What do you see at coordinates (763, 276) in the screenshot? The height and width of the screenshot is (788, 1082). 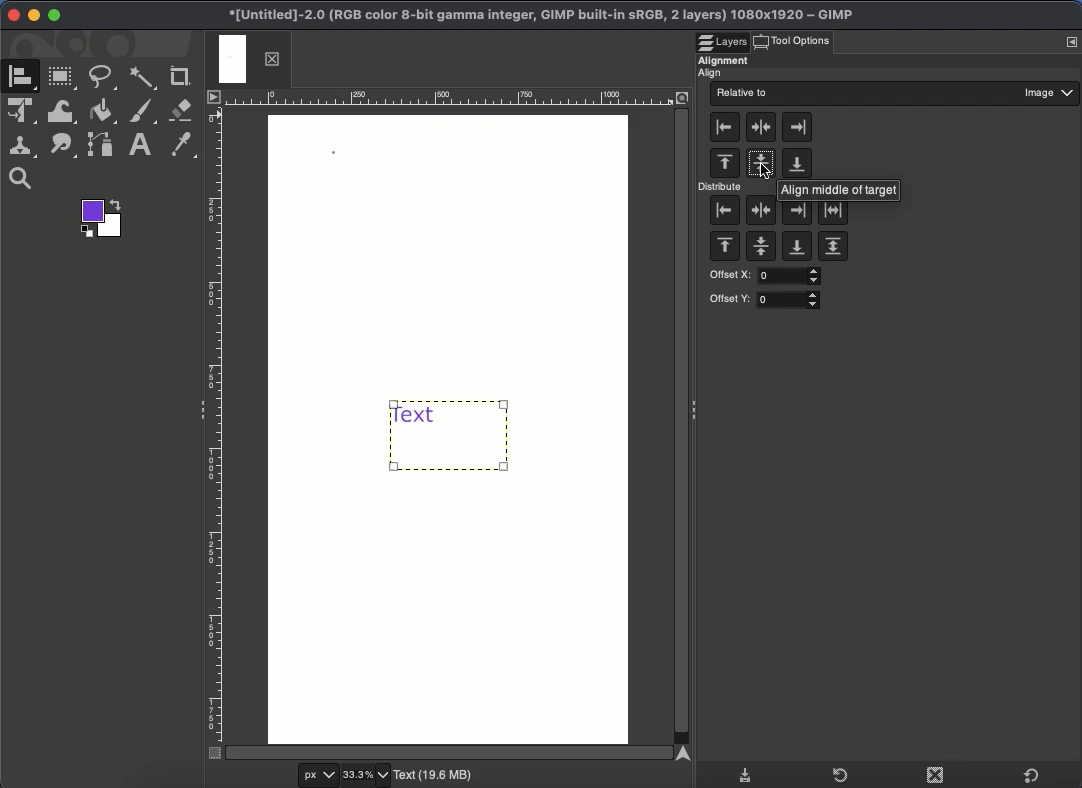 I see `Offset X:` at bounding box center [763, 276].